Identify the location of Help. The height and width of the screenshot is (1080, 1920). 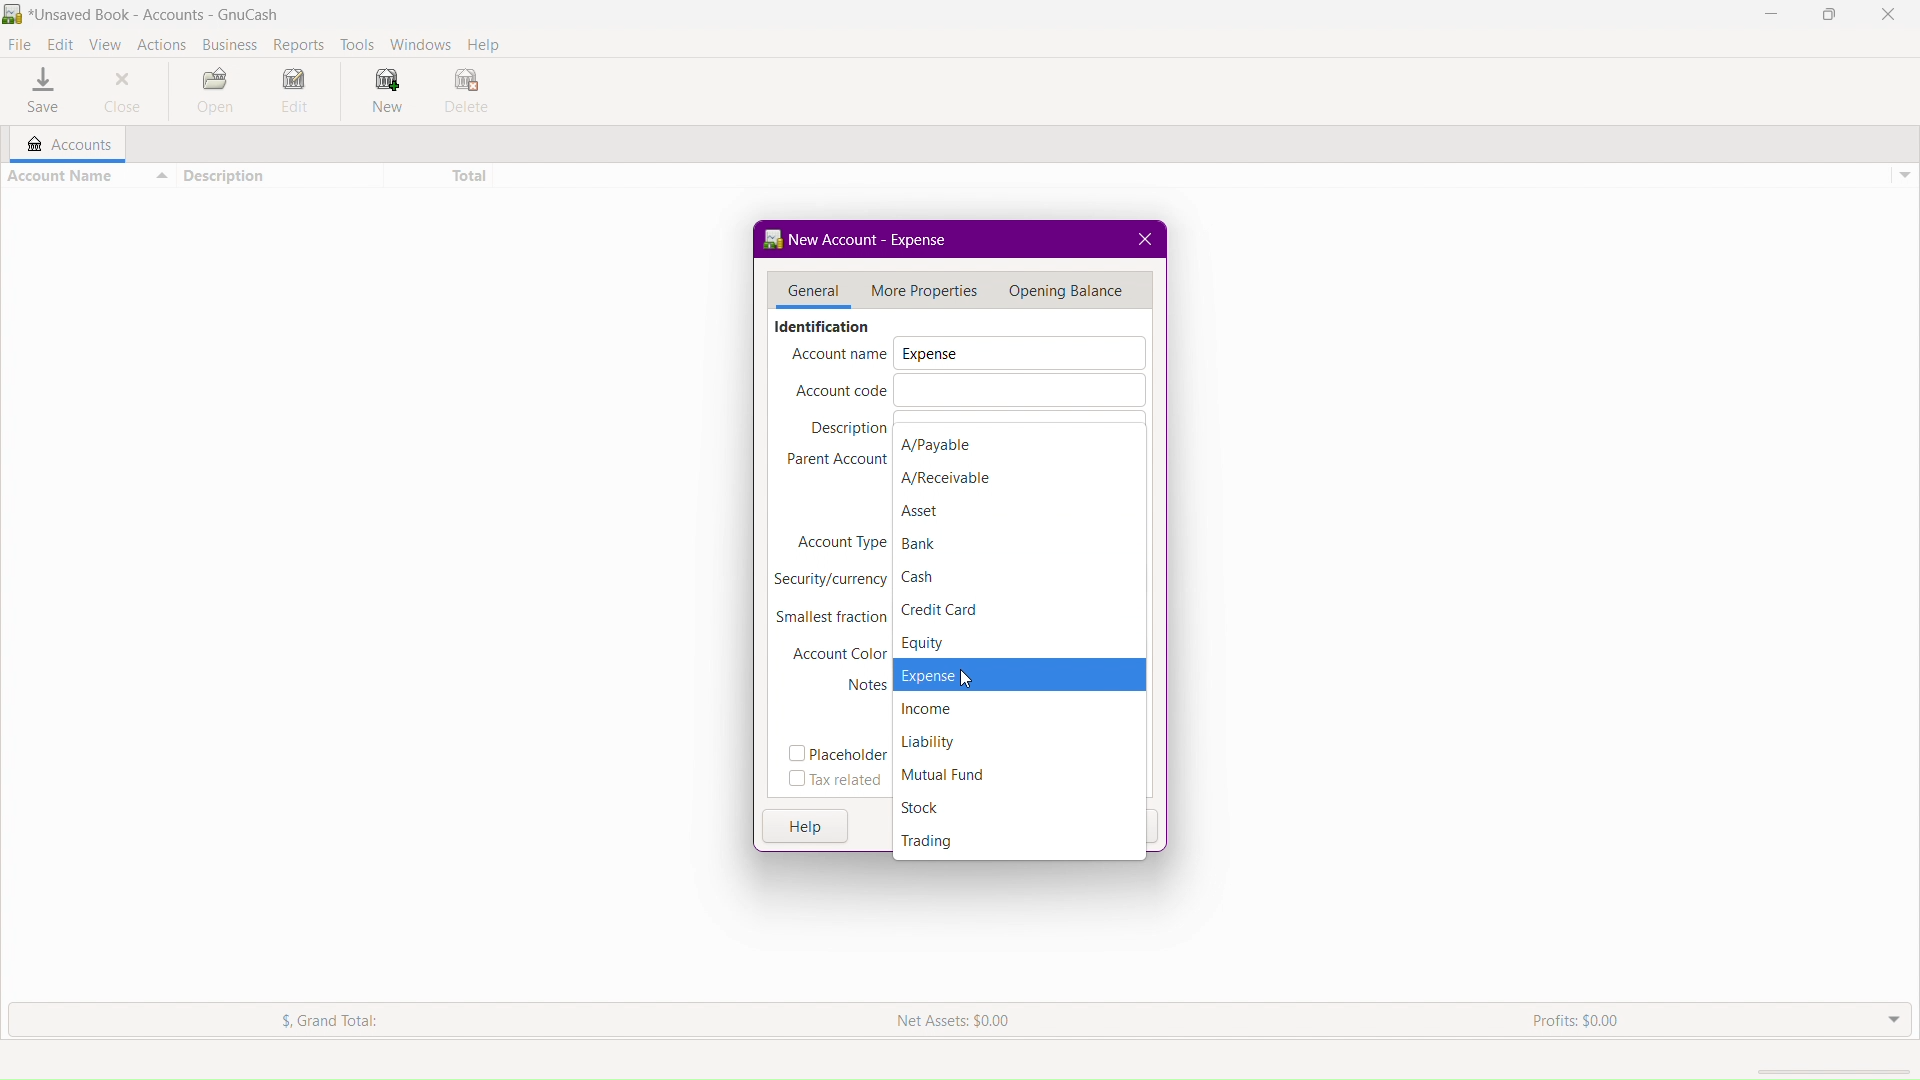
(487, 42).